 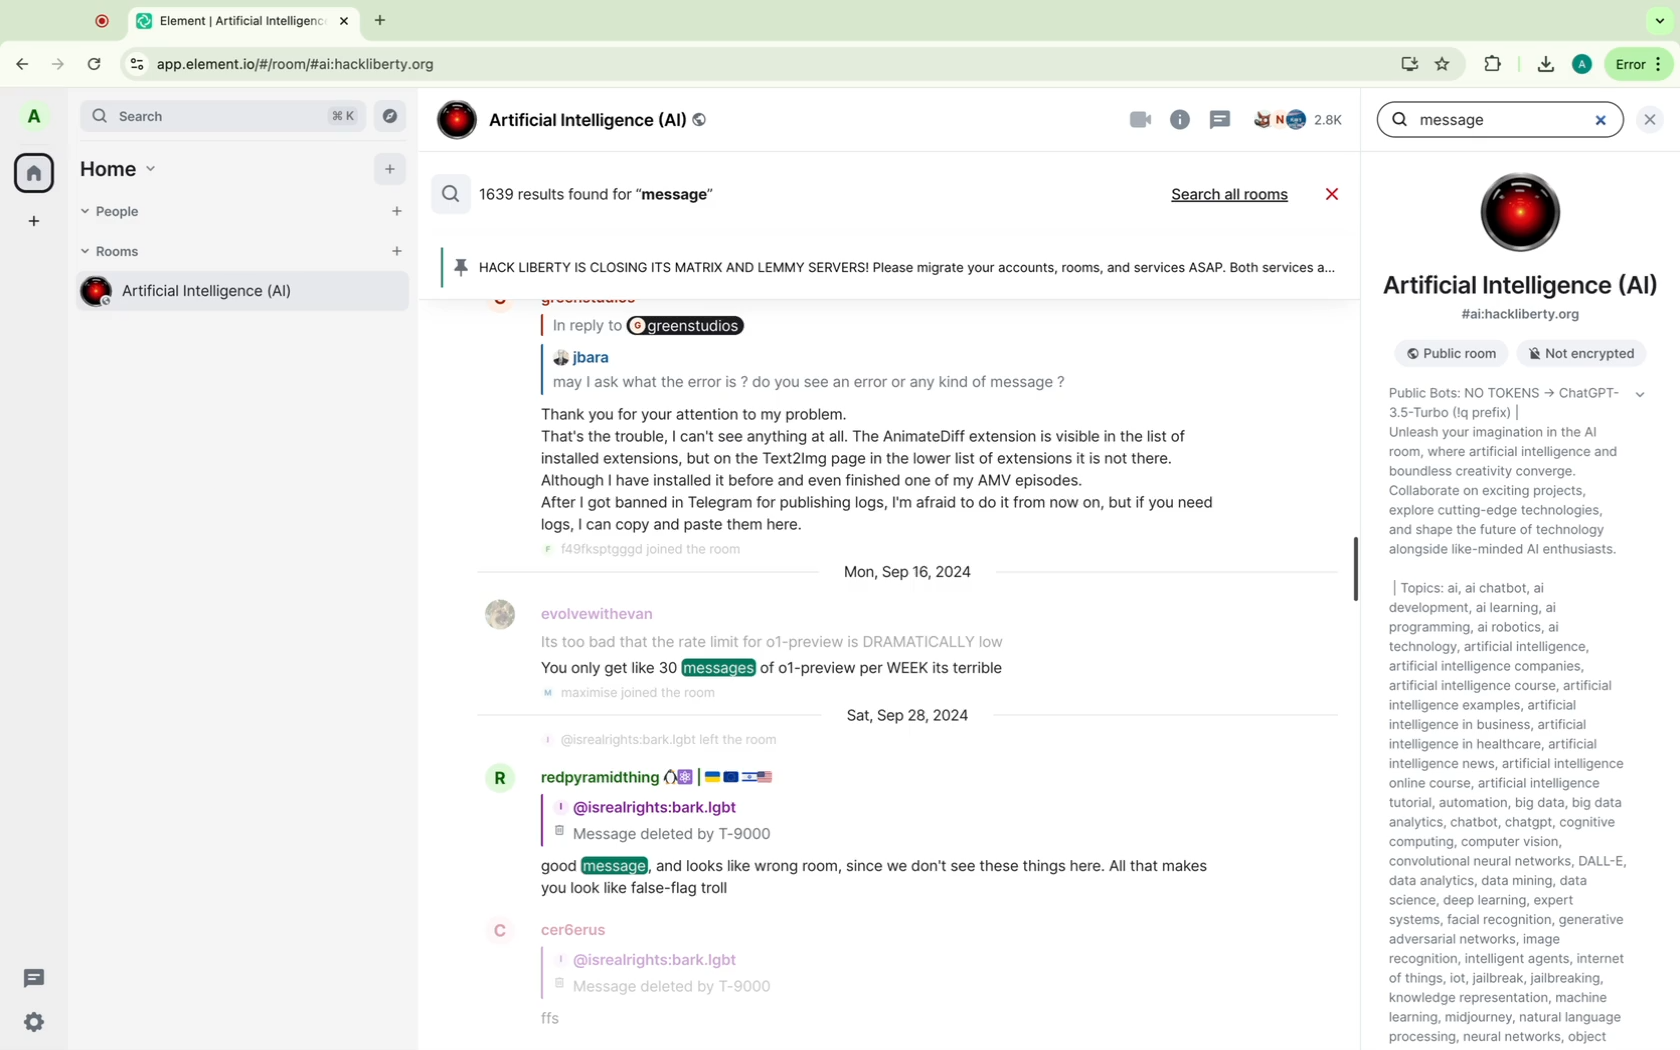 What do you see at coordinates (119, 213) in the screenshot?
I see `people` at bounding box center [119, 213].